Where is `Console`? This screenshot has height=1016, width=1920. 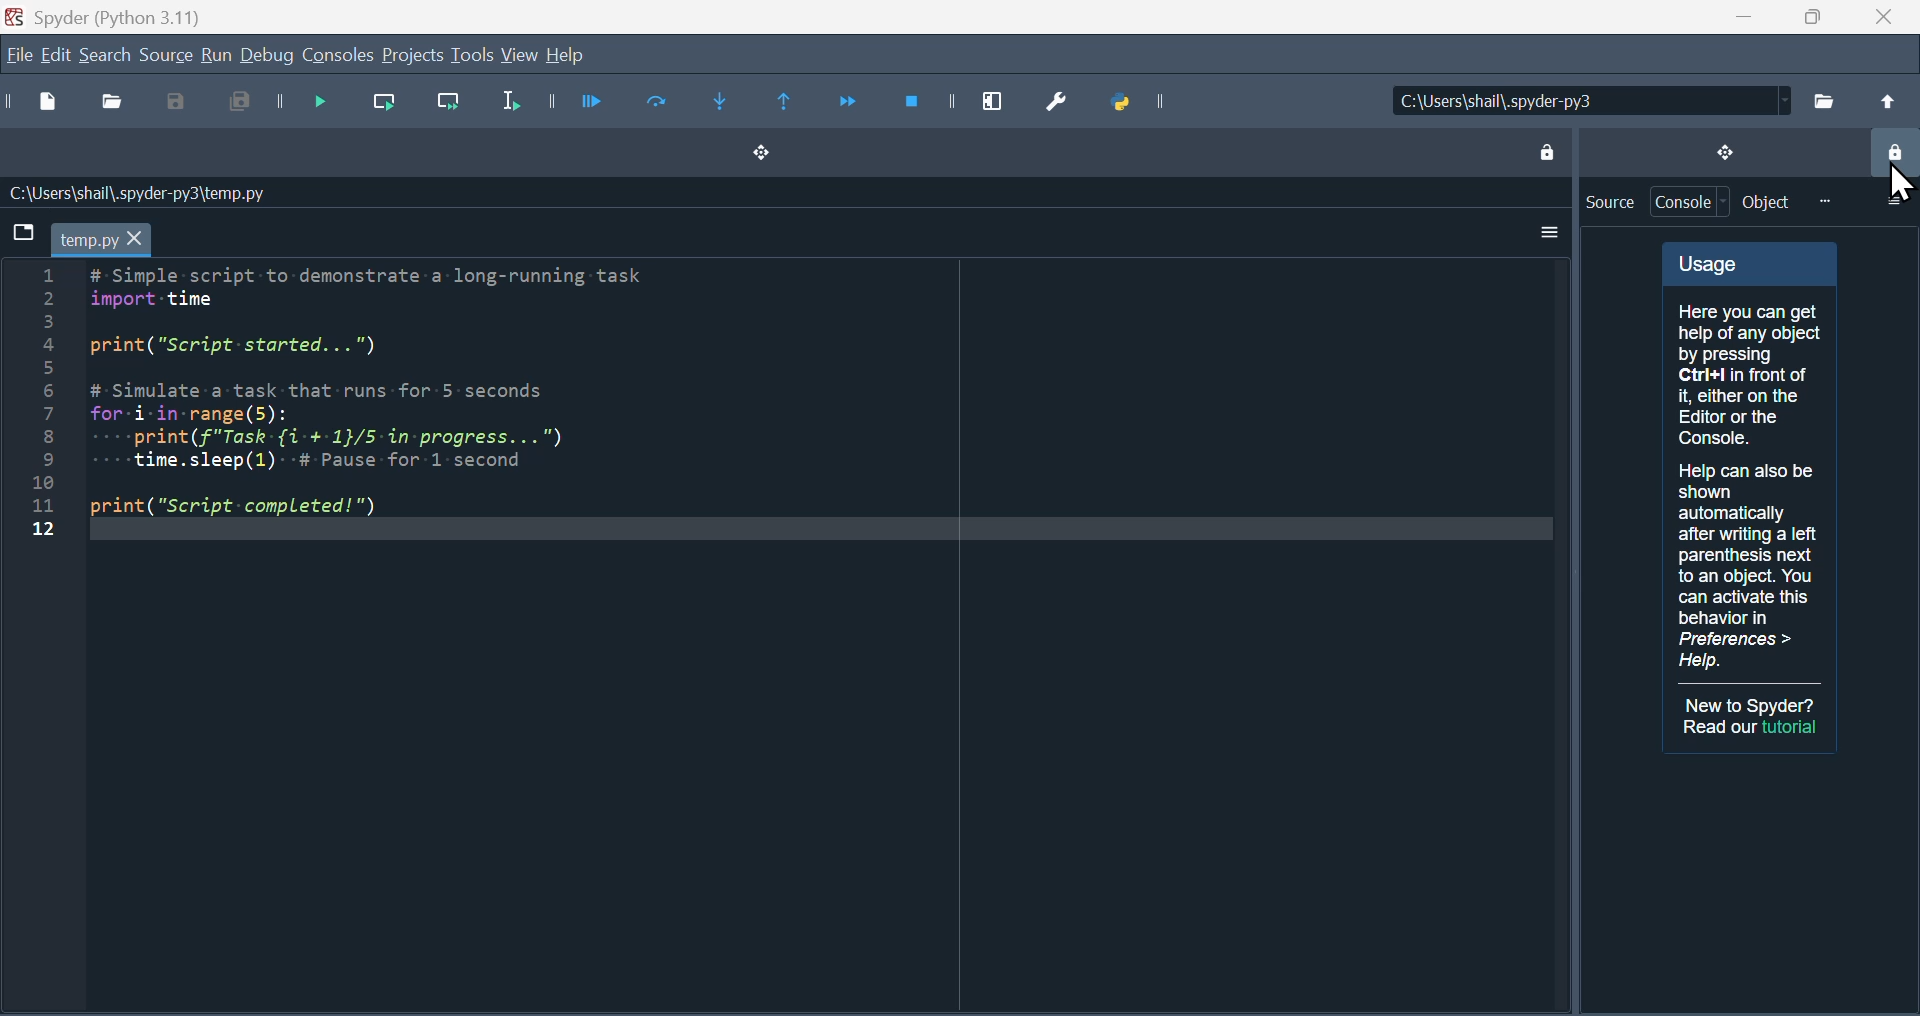 Console is located at coordinates (339, 56).